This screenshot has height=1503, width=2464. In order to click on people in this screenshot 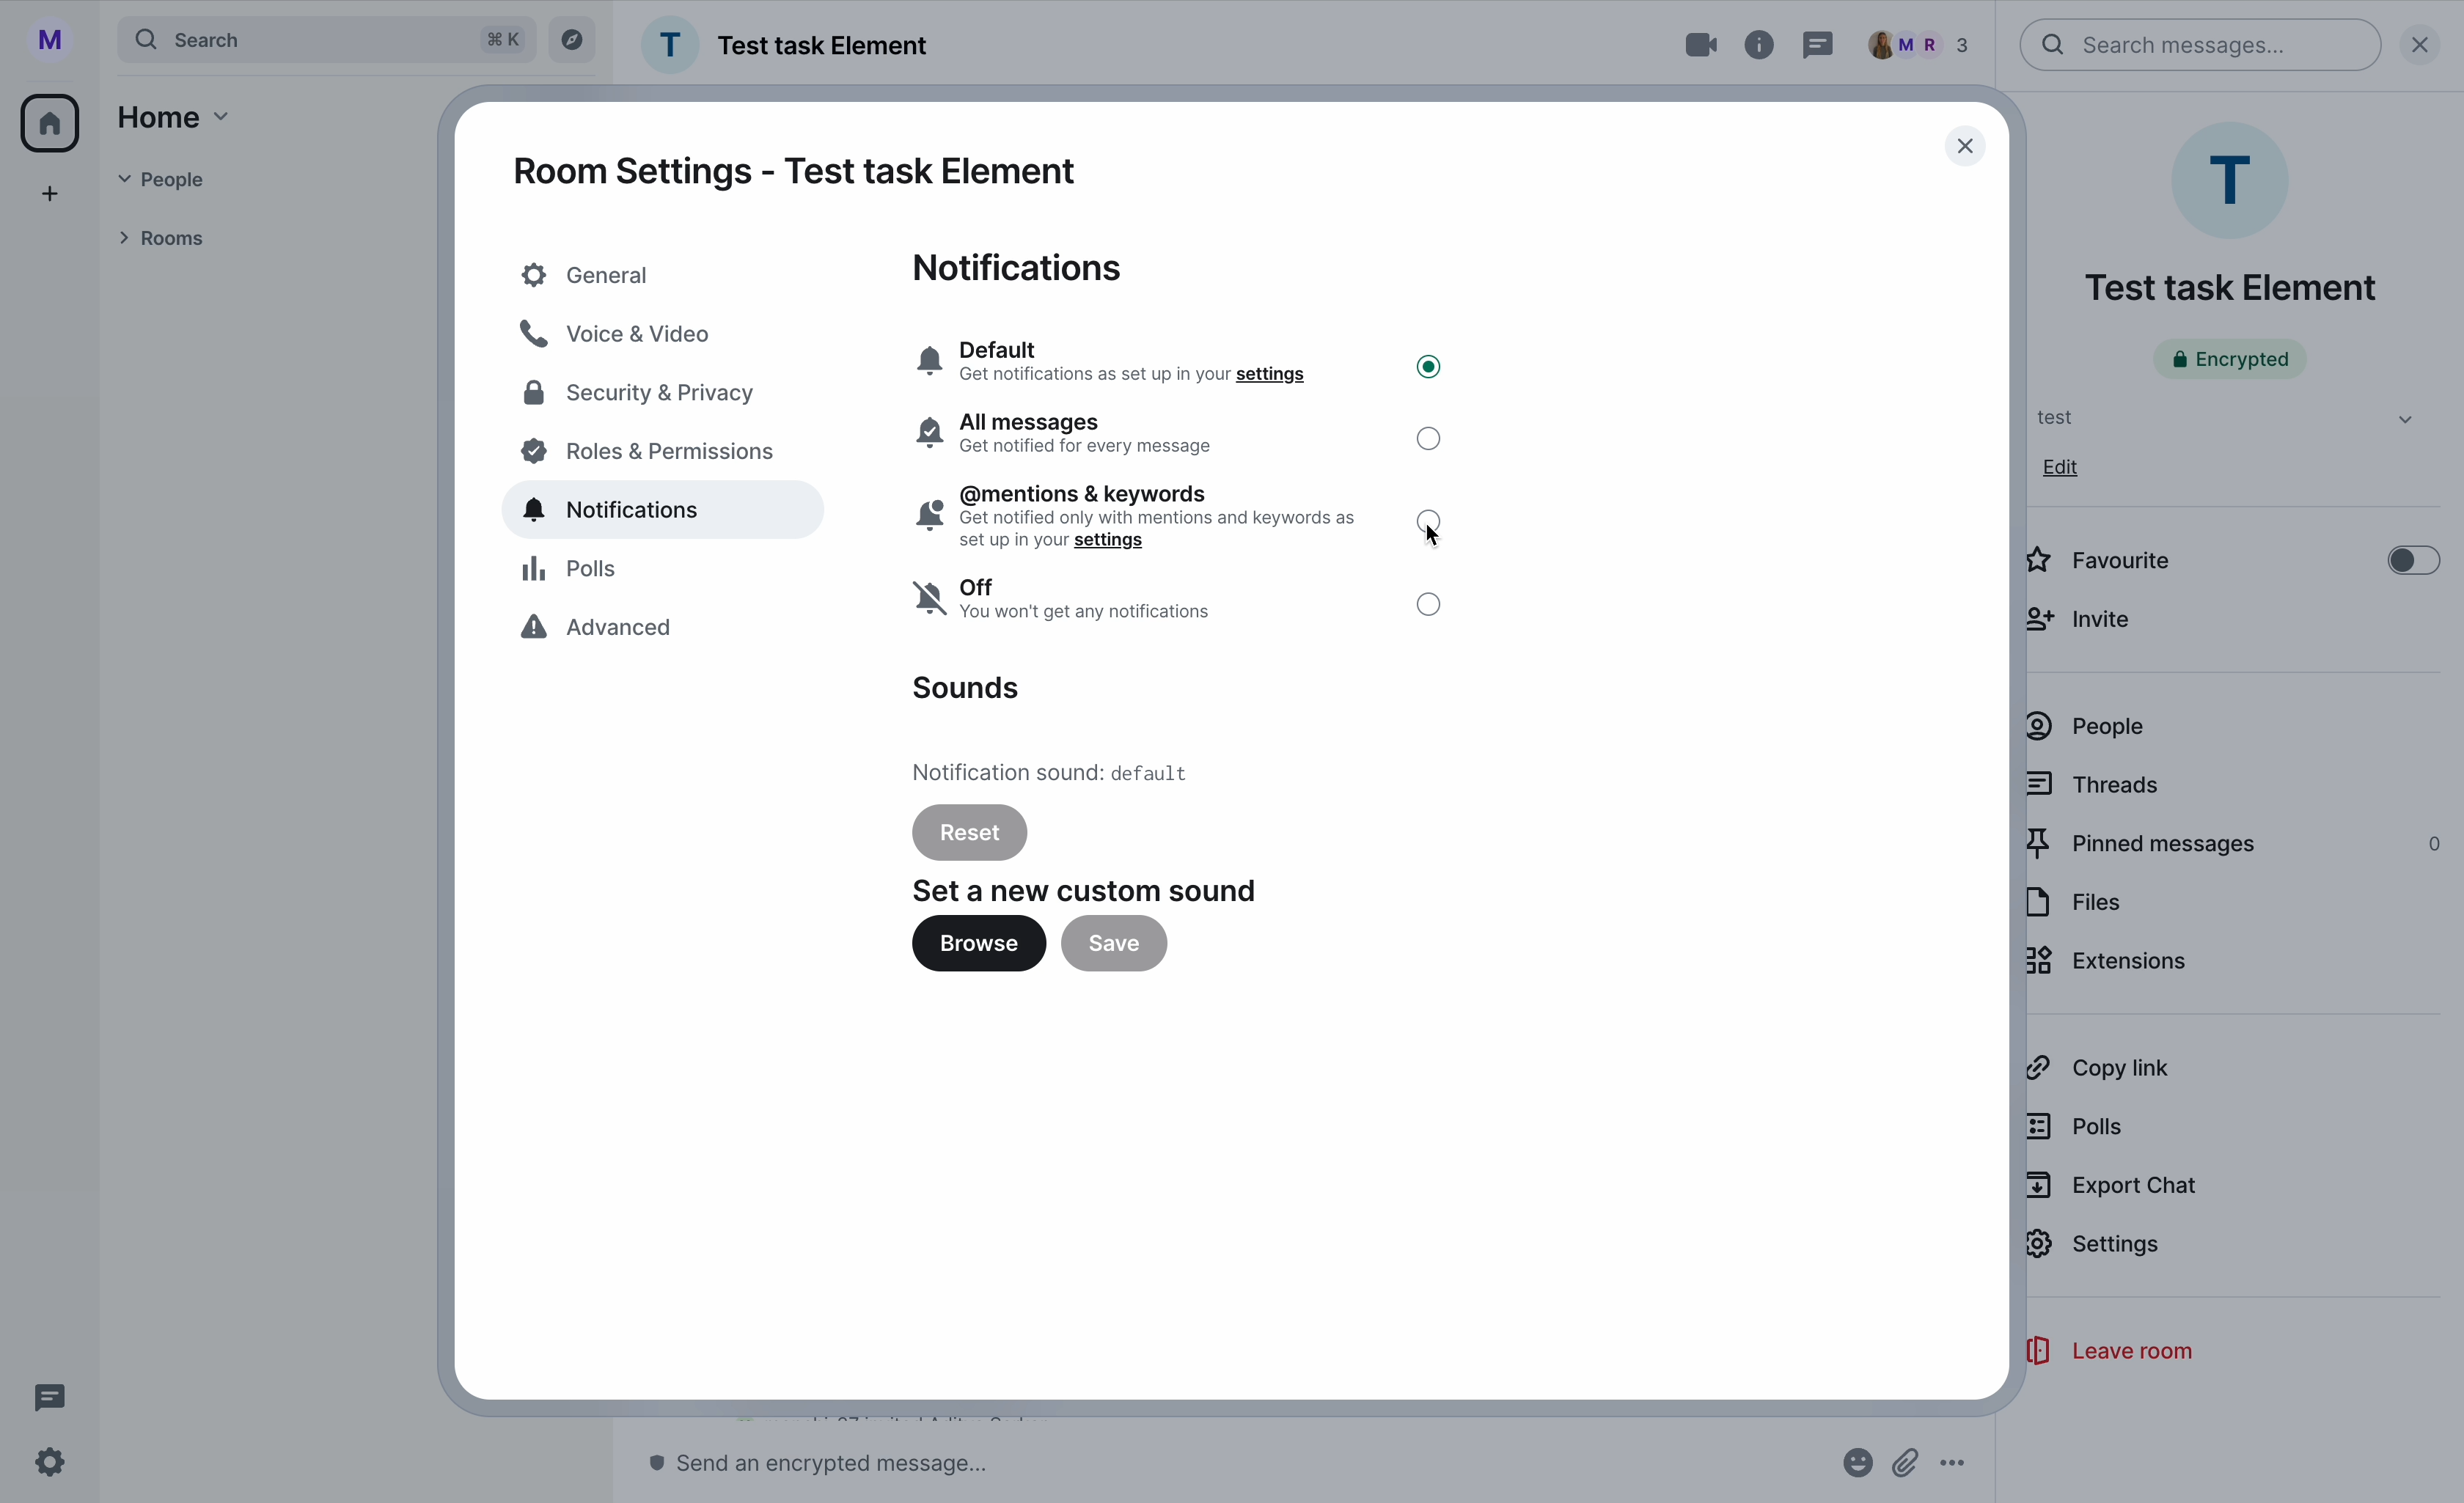, I will do `click(2087, 727)`.